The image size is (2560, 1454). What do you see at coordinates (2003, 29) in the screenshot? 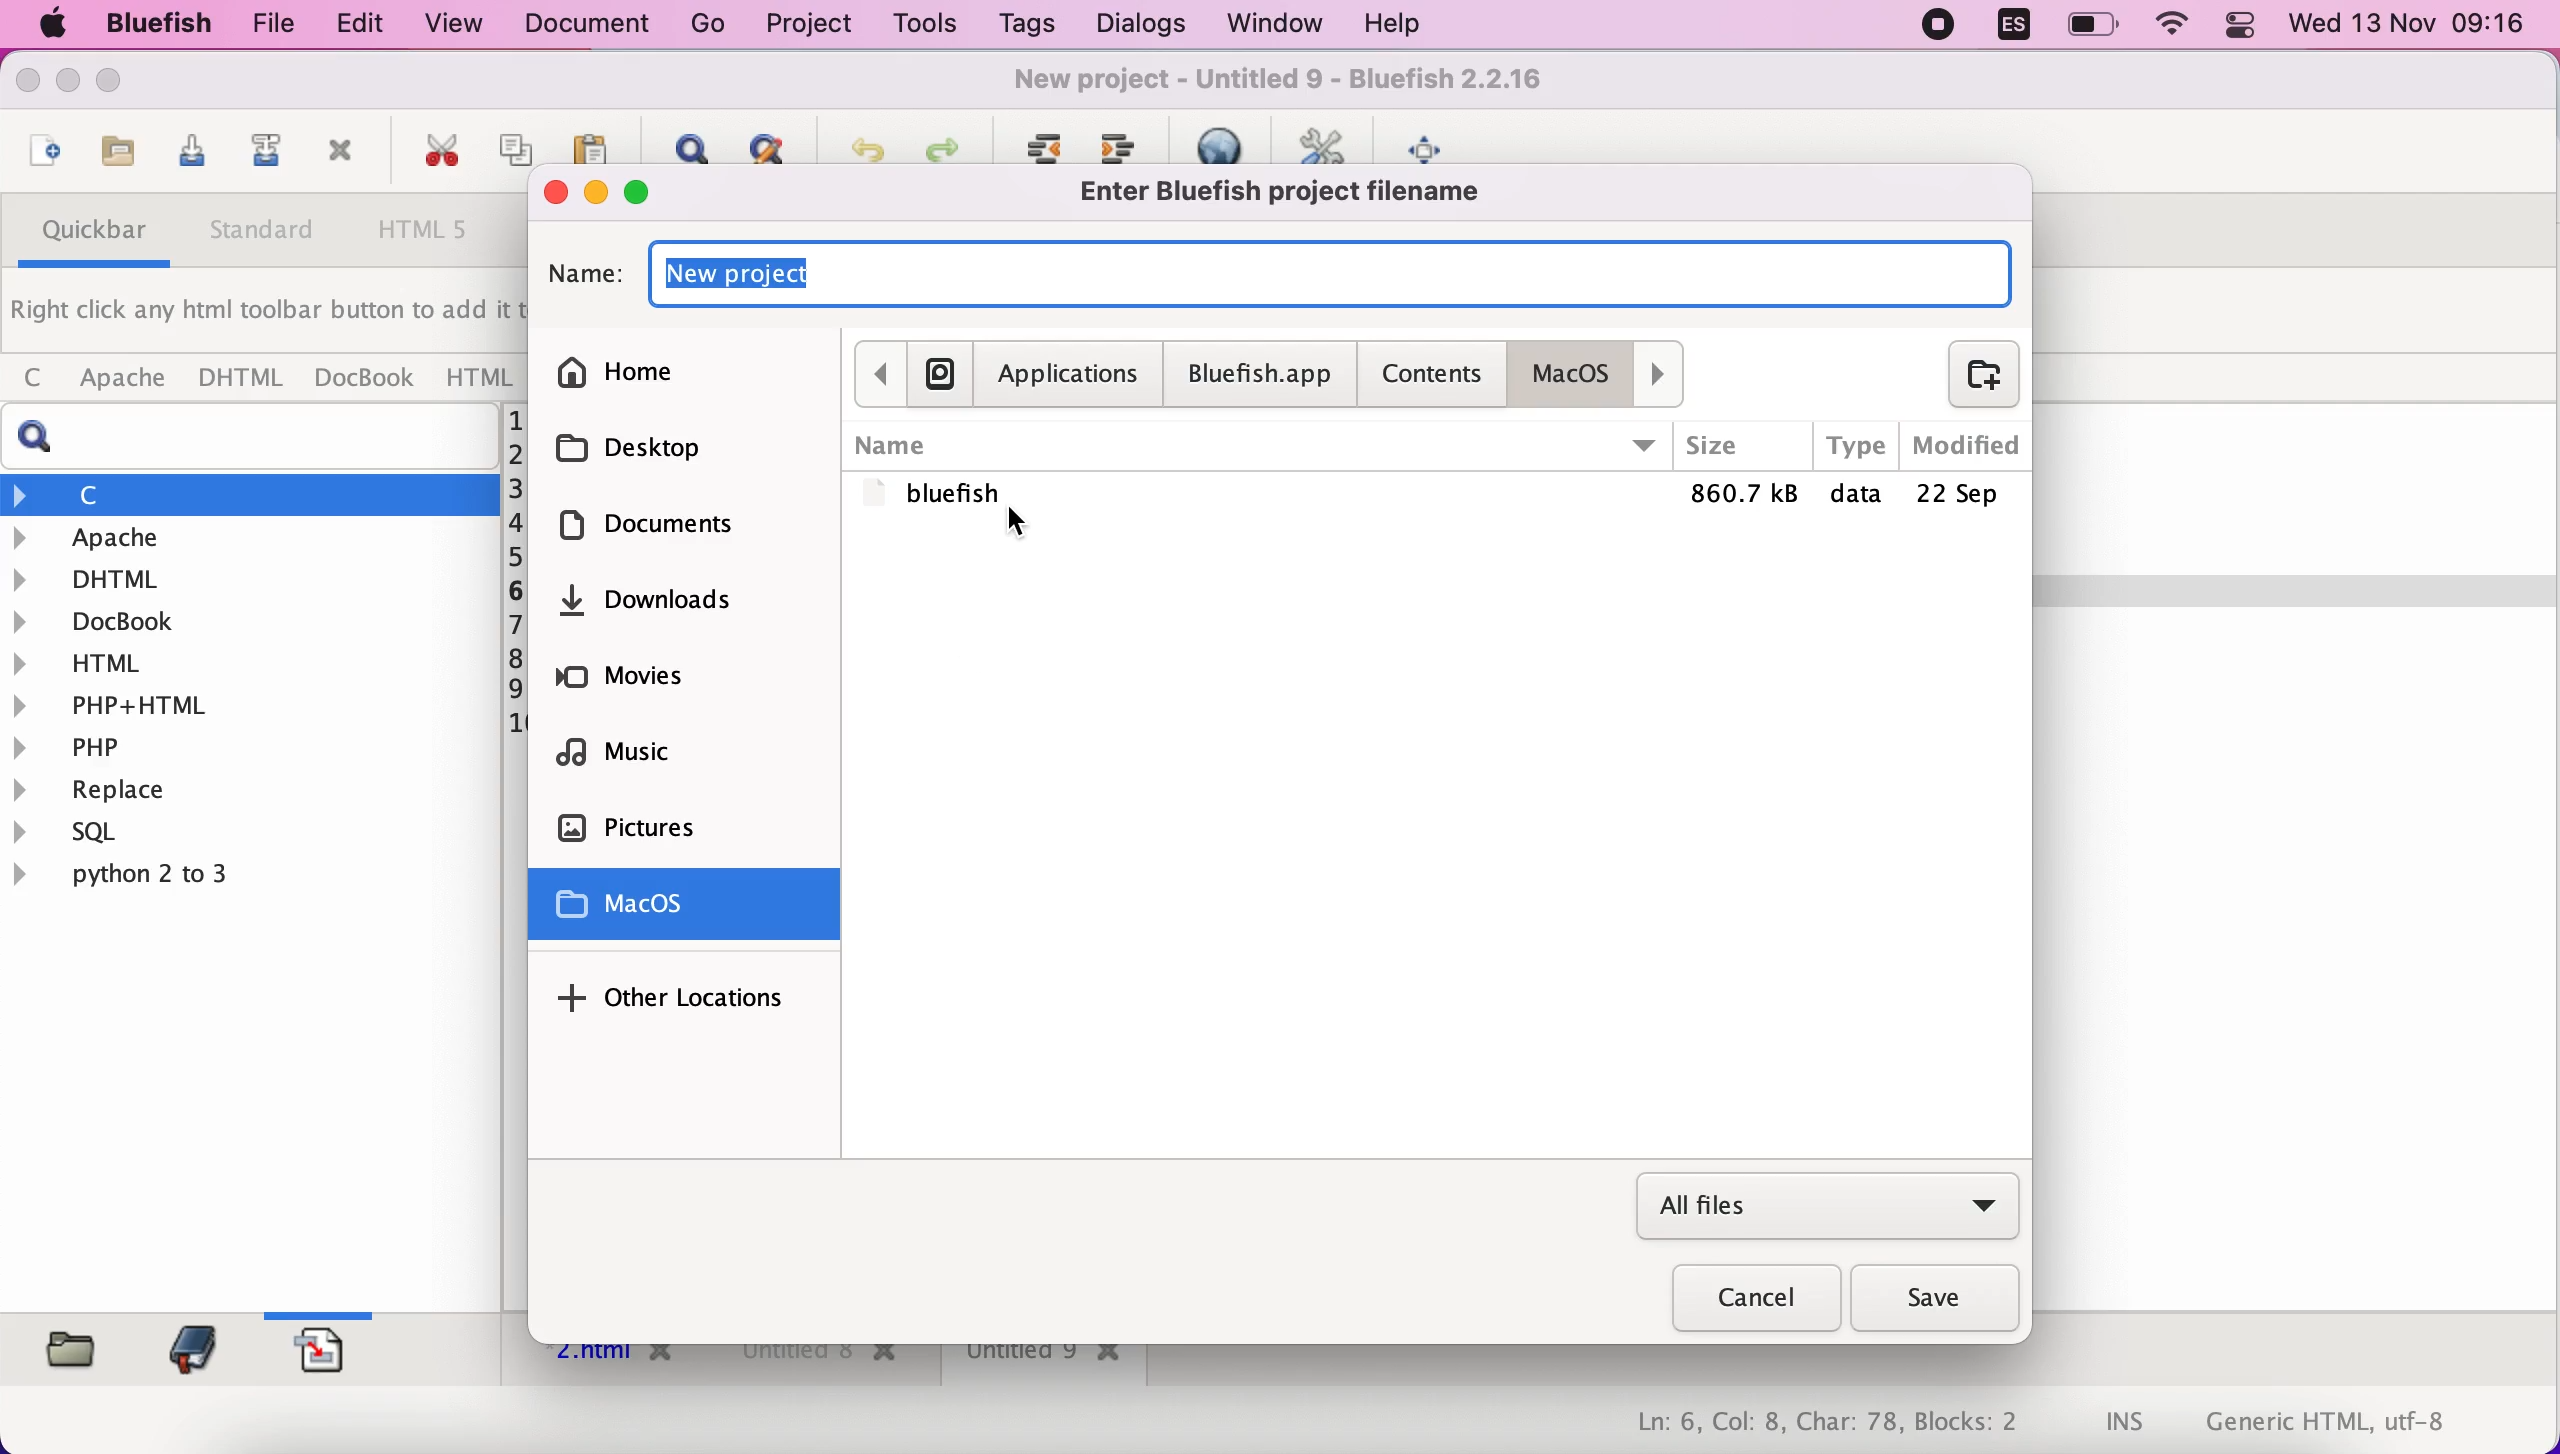
I see `language` at bounding box center [2003, 29].